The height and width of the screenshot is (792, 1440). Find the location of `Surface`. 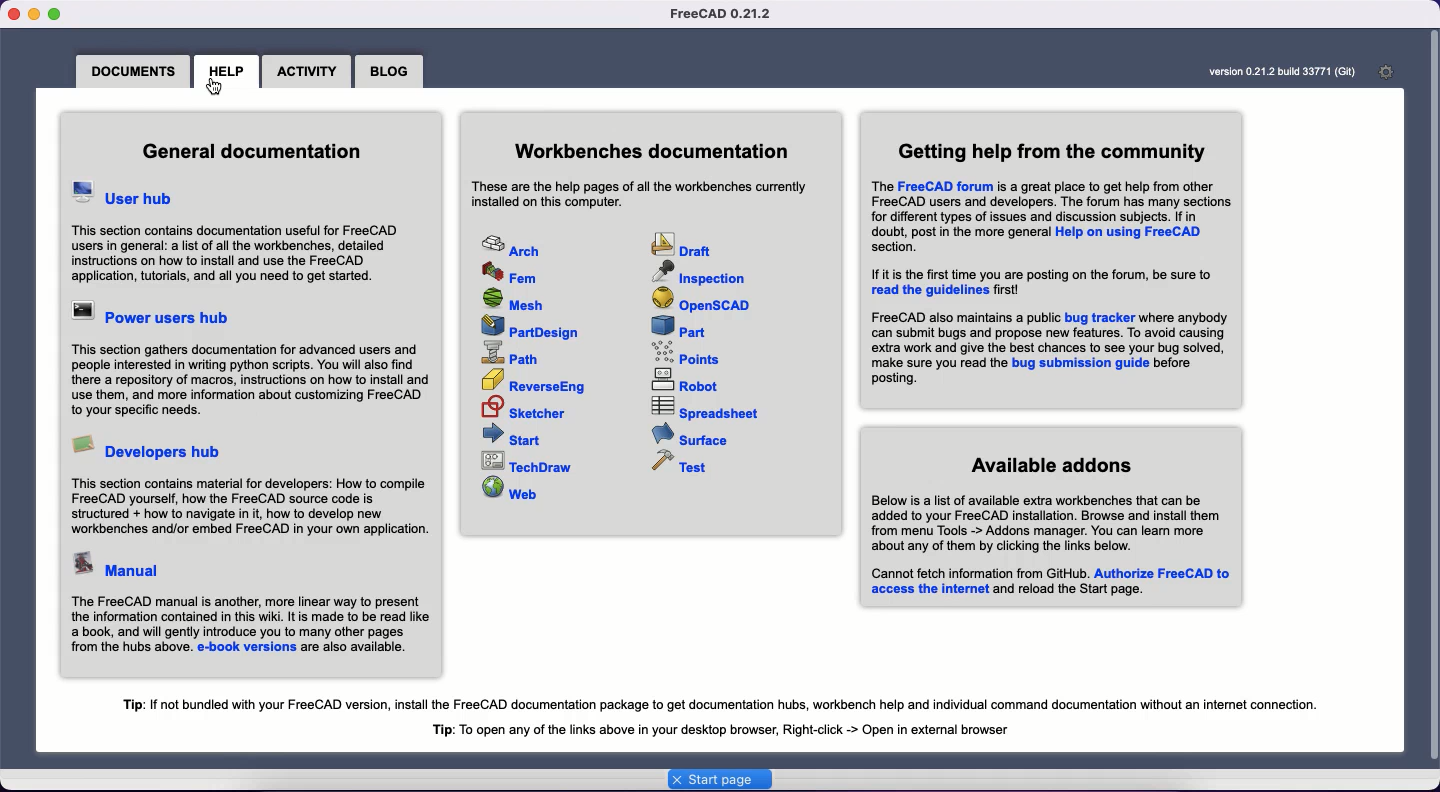

Surface is located at coordinates (691, 432).